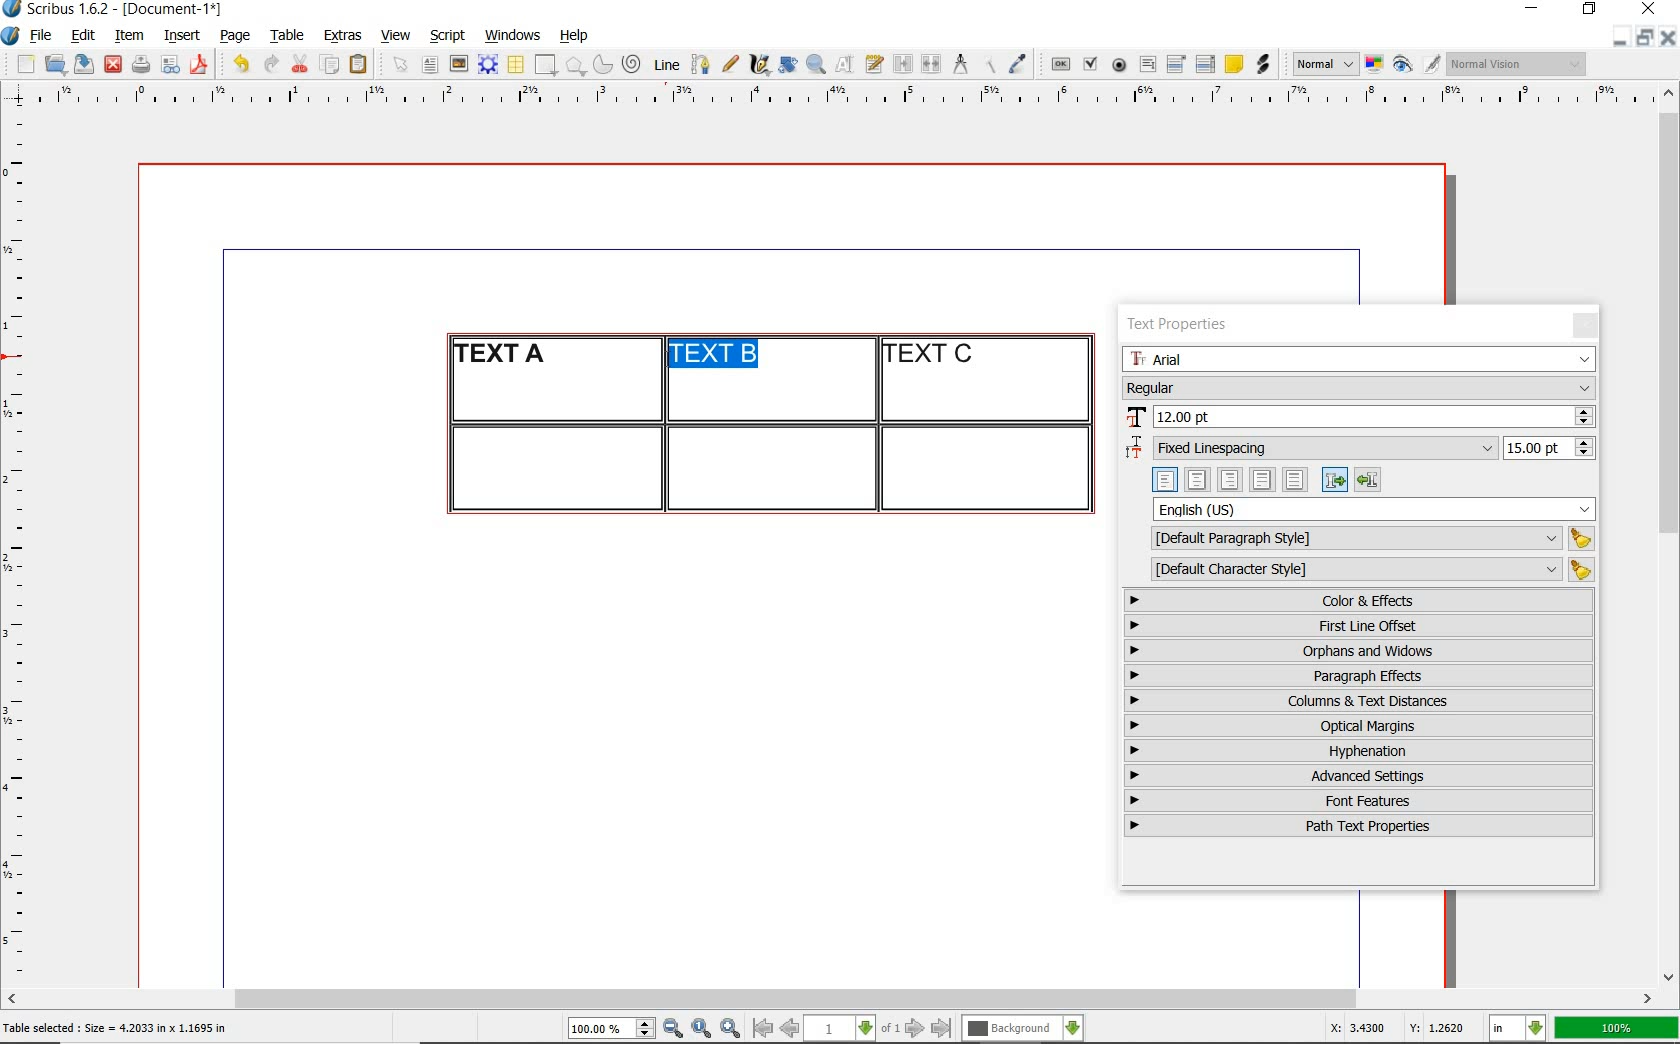  I want to click on ruler, so click(853, 97).